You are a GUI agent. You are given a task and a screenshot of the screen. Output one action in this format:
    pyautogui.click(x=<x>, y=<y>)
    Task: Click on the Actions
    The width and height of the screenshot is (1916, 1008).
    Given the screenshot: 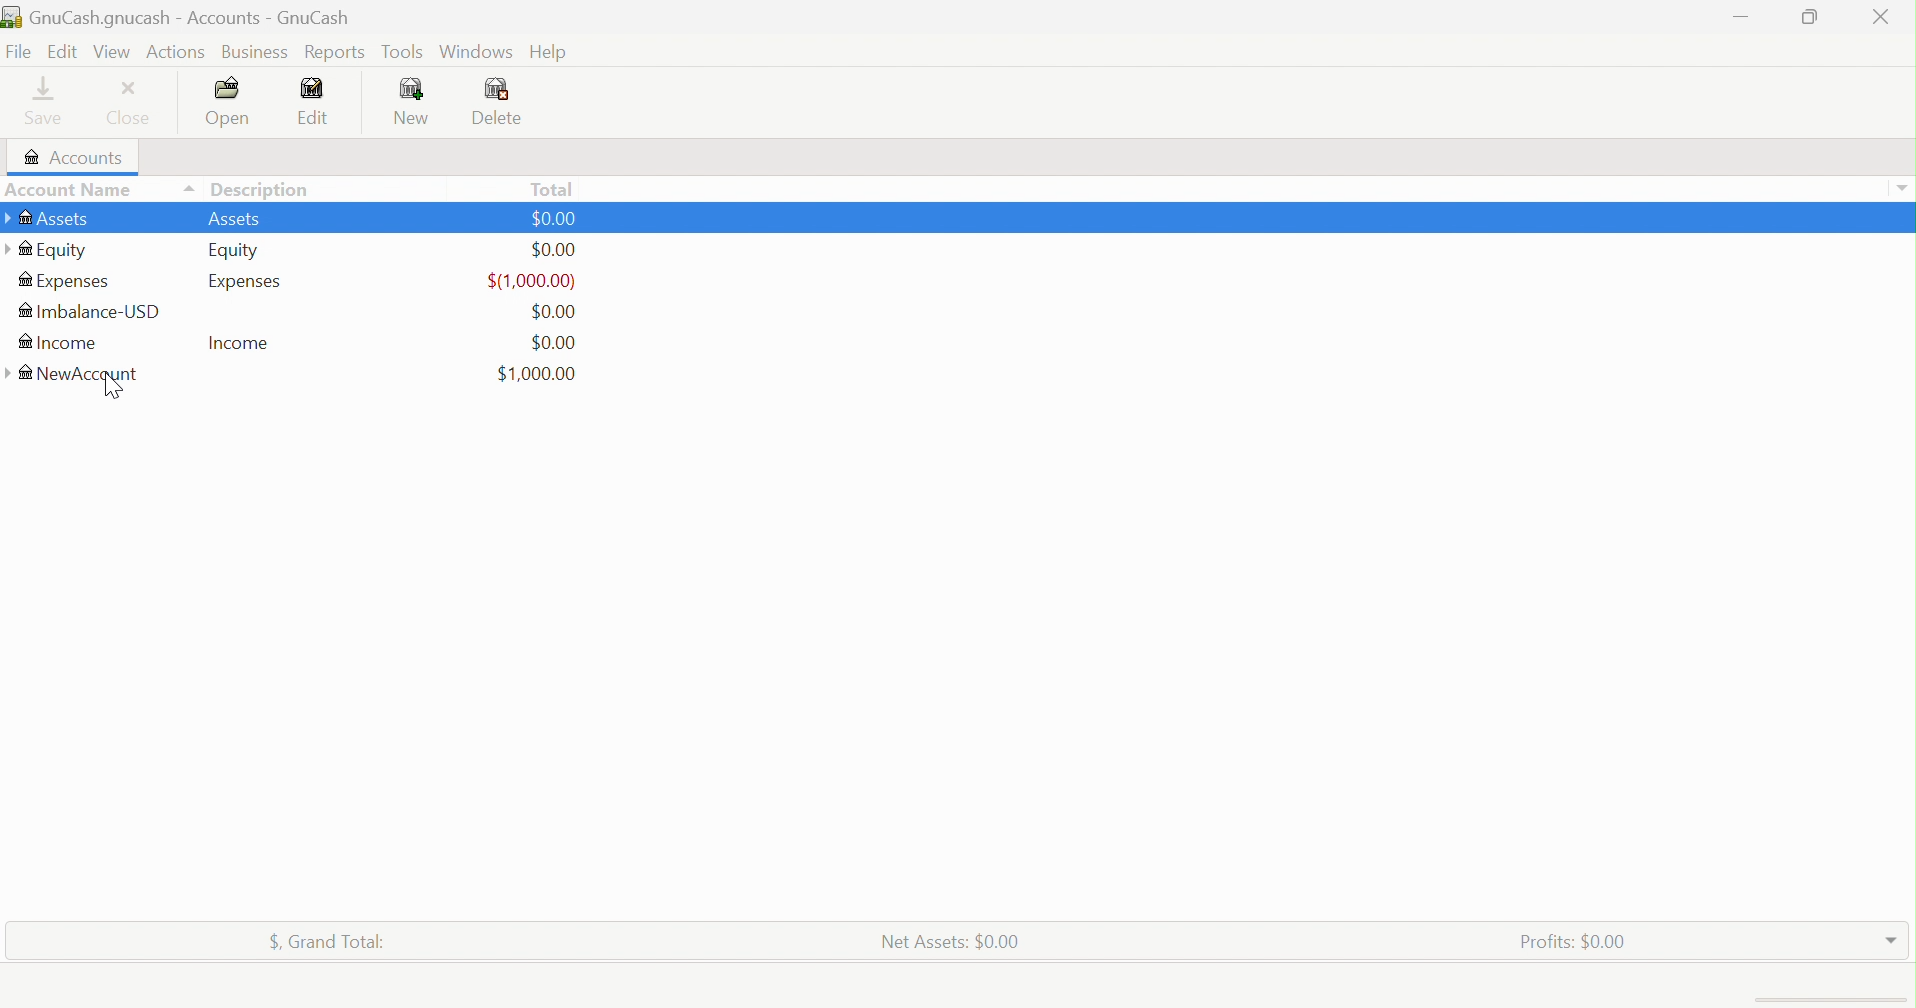 What is the action you would take?
    pyautogui.click(x=179, y=53)
    